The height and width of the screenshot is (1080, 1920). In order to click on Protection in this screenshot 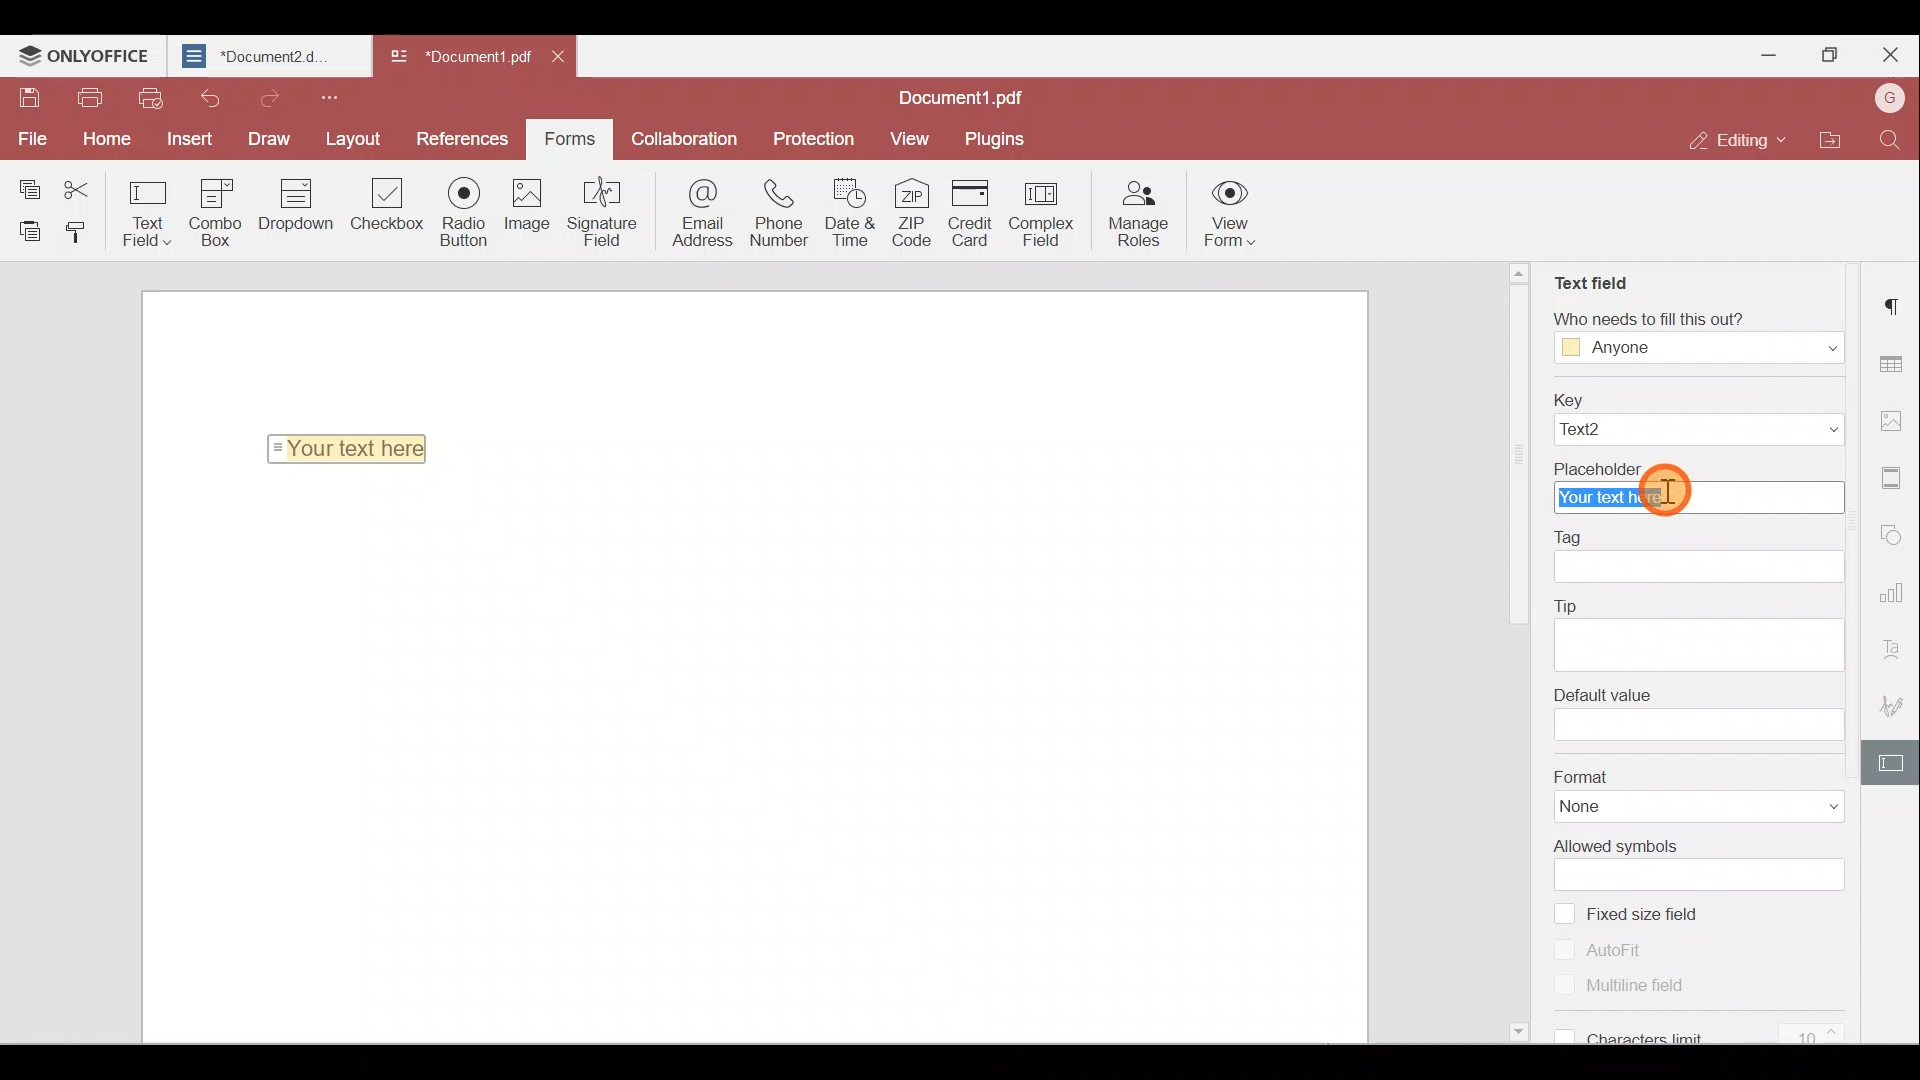, I will do `click(820, 137)`.